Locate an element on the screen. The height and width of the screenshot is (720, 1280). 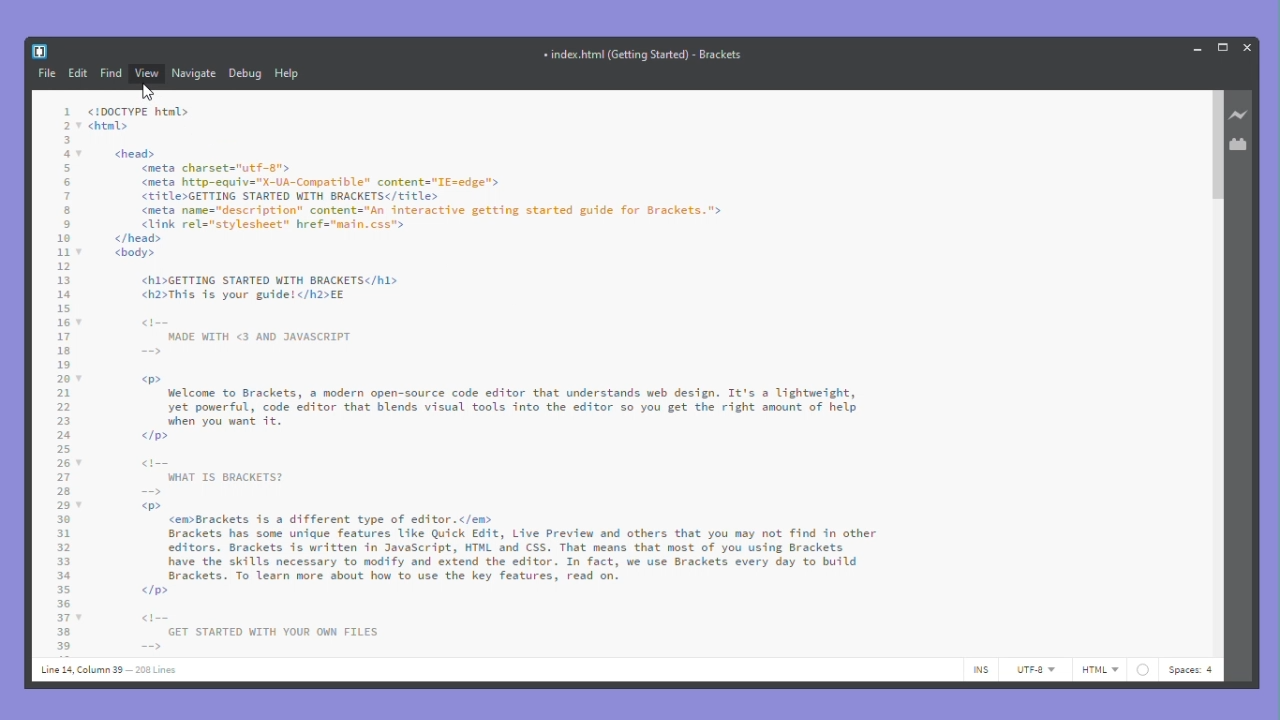
<html> is located at coordinates (114, 126).